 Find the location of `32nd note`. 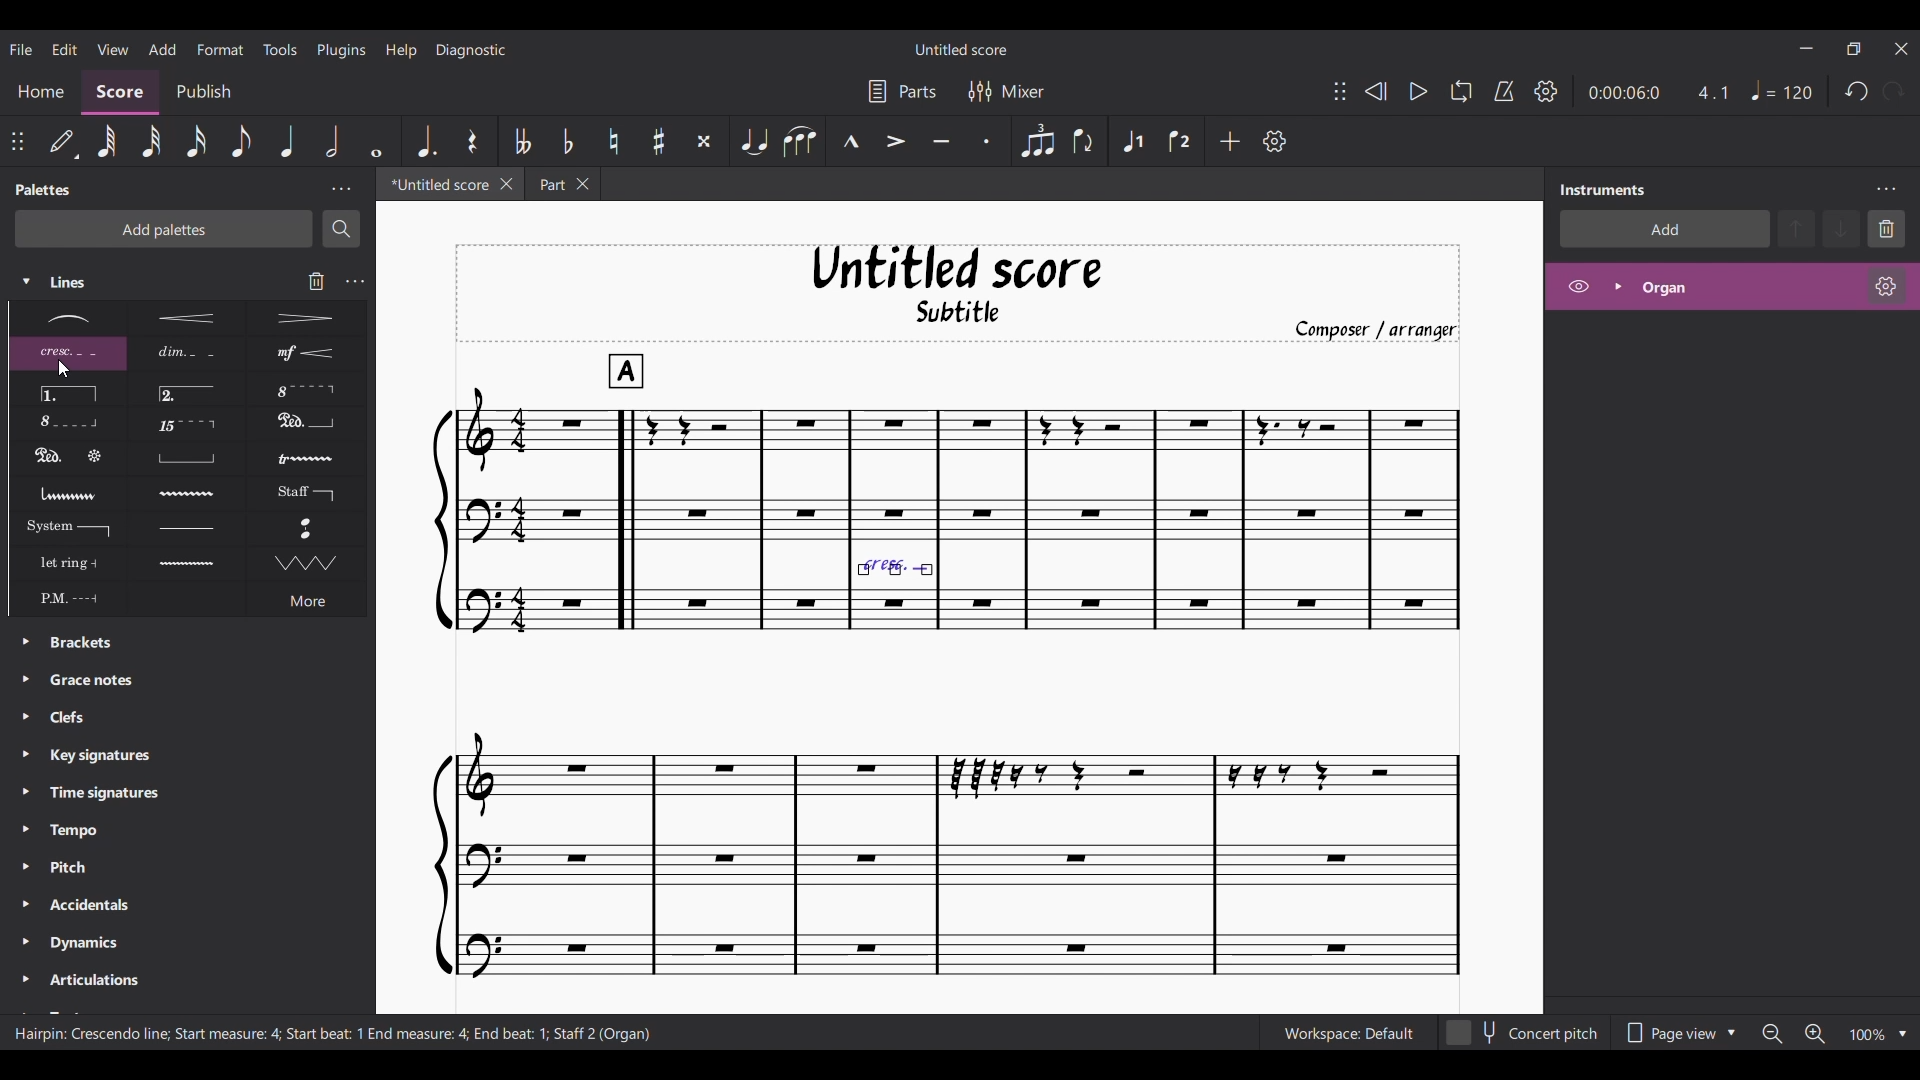

32nd note is located at coordinates (152, 143).